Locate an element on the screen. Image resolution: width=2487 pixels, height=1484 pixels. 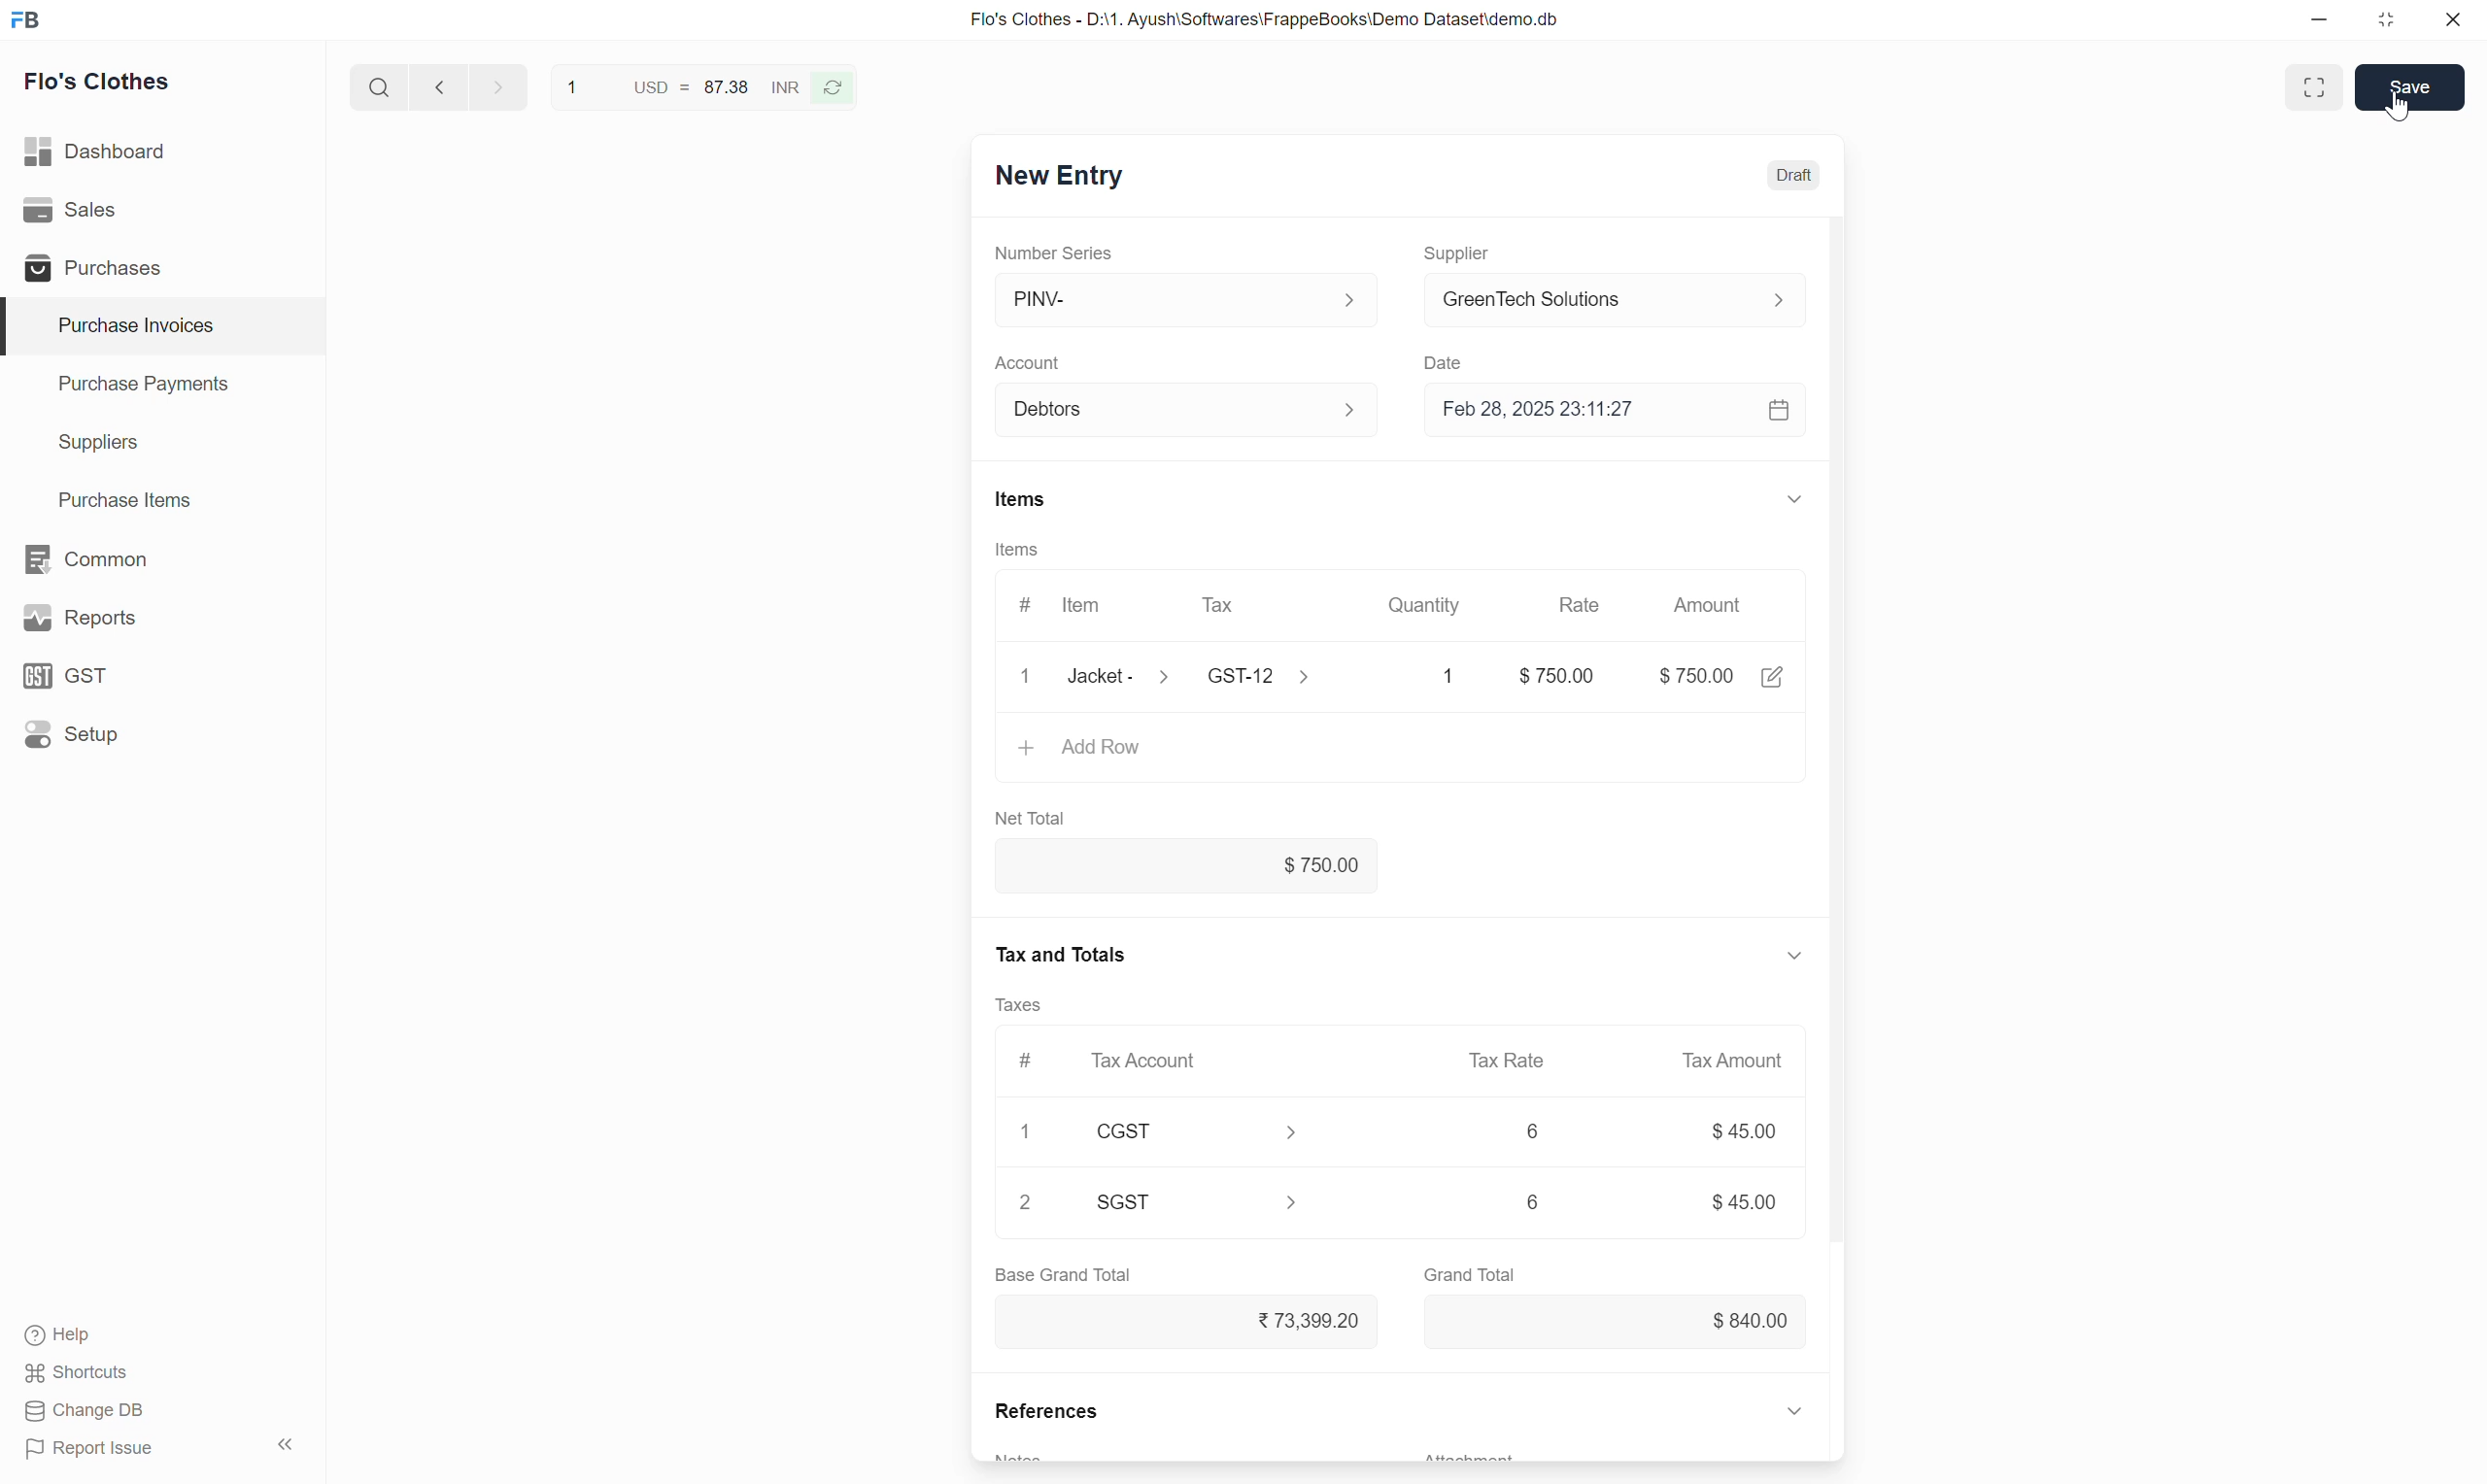
Save is located at coordinates (2409, 87).